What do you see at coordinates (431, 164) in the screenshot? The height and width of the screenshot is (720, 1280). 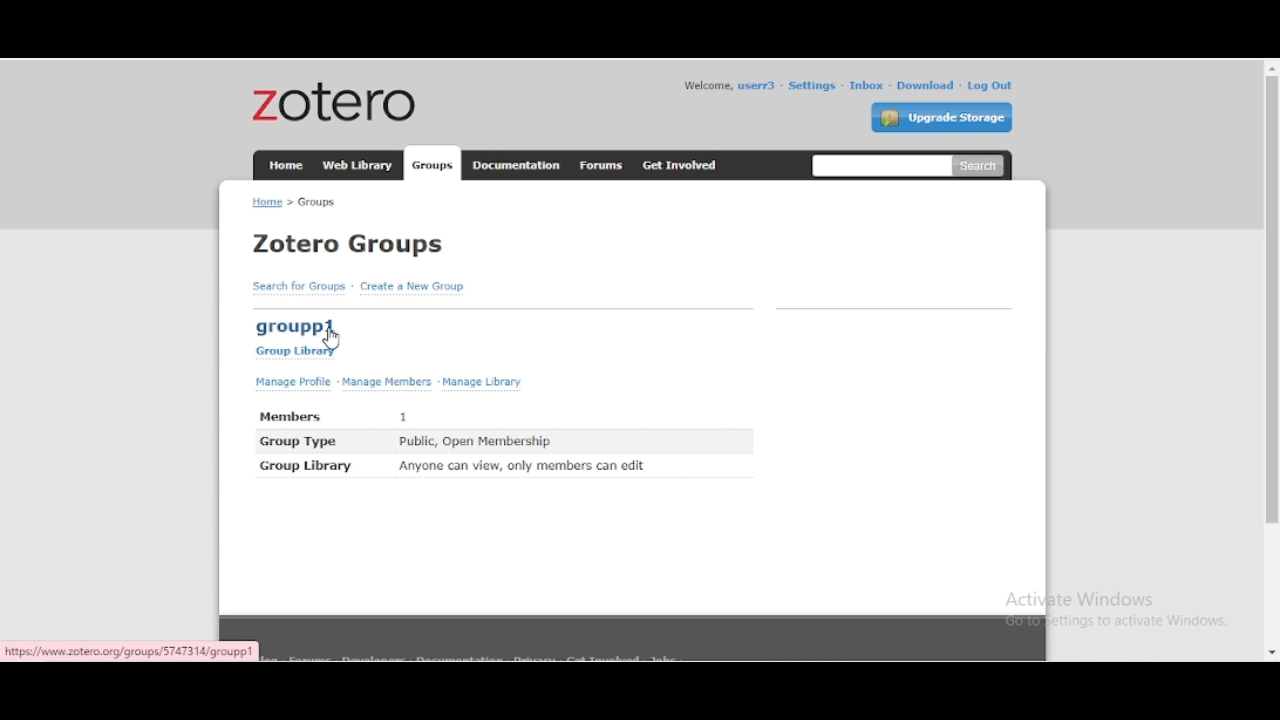 I see `groups` at bounding box center [431, 164].